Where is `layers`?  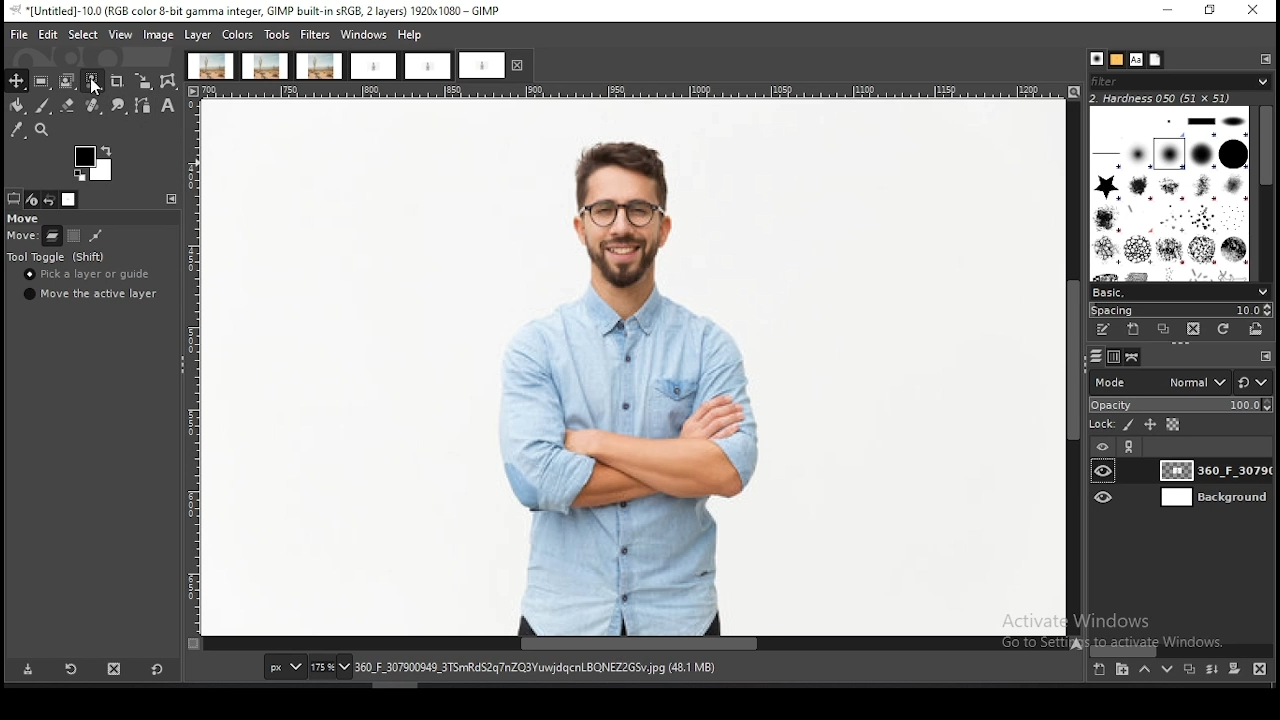
layers is located at coordinates (1096, 357).